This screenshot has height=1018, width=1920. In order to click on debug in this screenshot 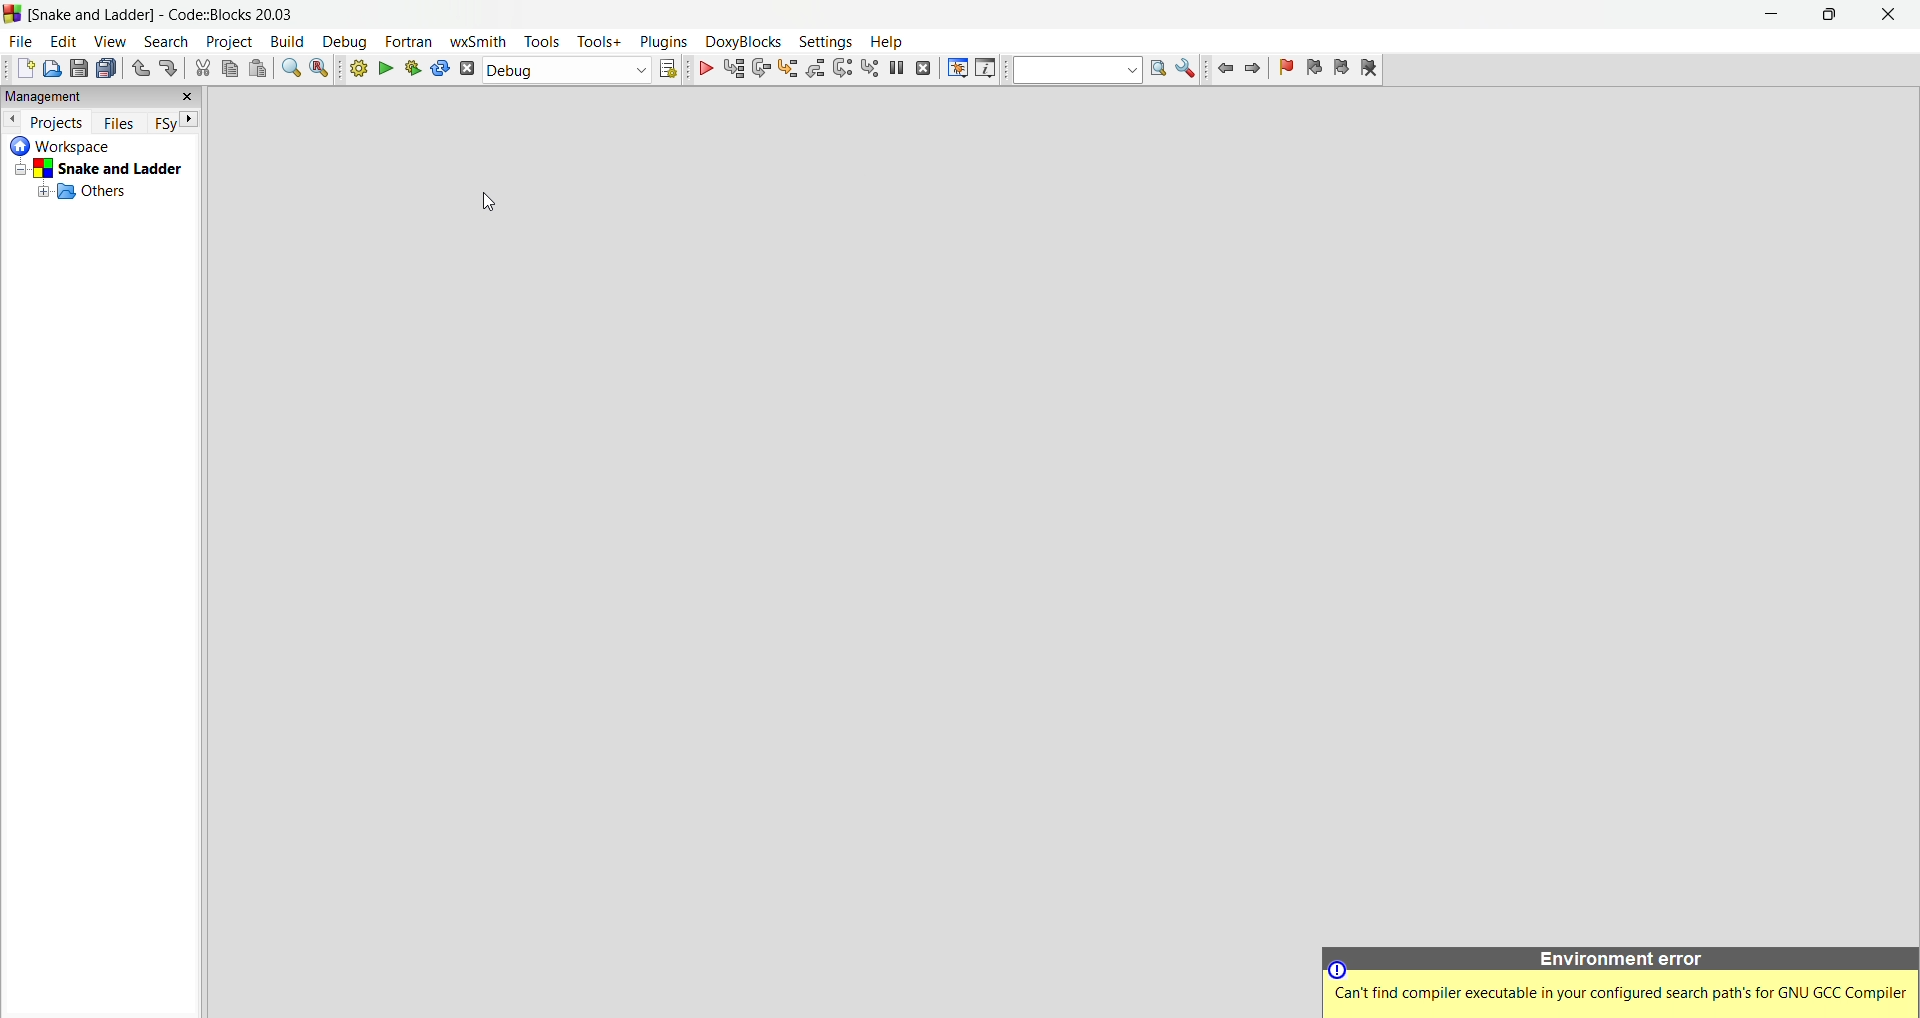, I will do `click(566, 71)`.